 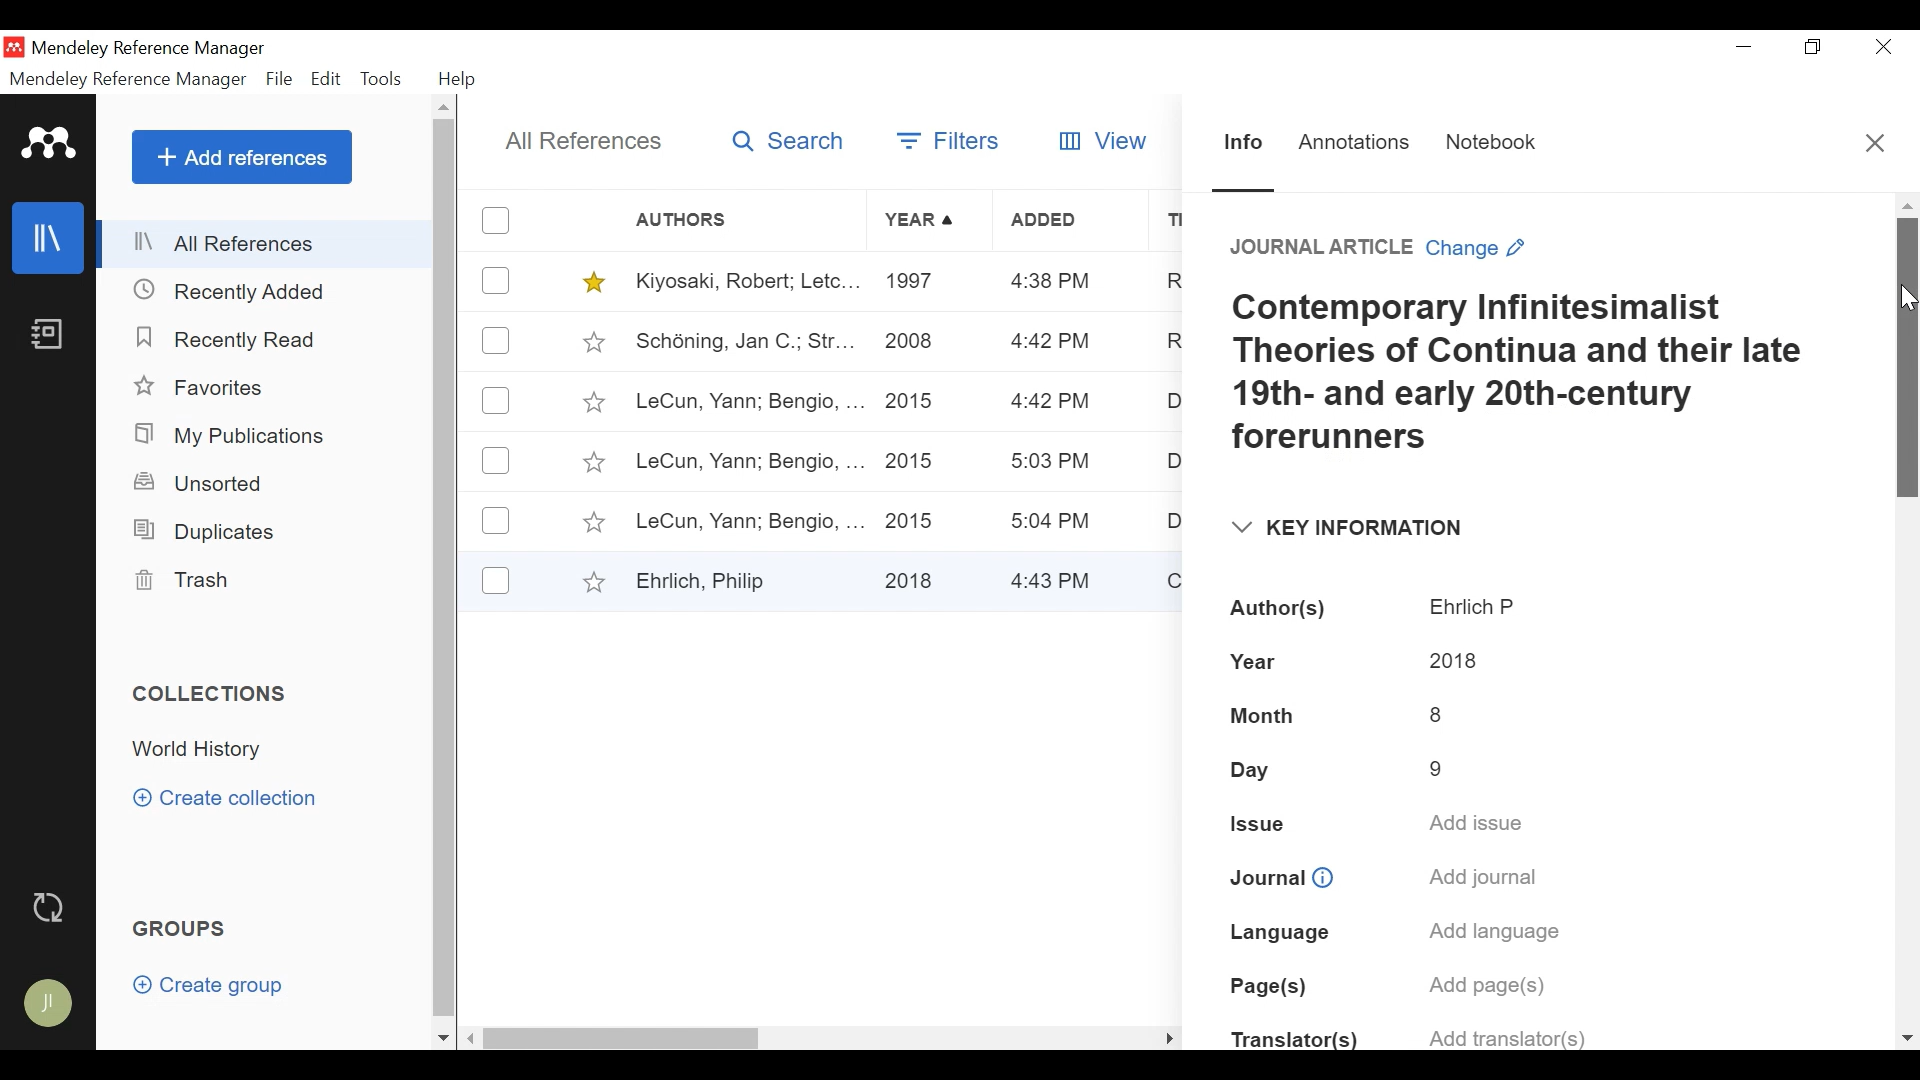 What do you see at coordinates (443, 1039) in the screenshot?
I see `scroll down` at bounding box center [443, 1039].